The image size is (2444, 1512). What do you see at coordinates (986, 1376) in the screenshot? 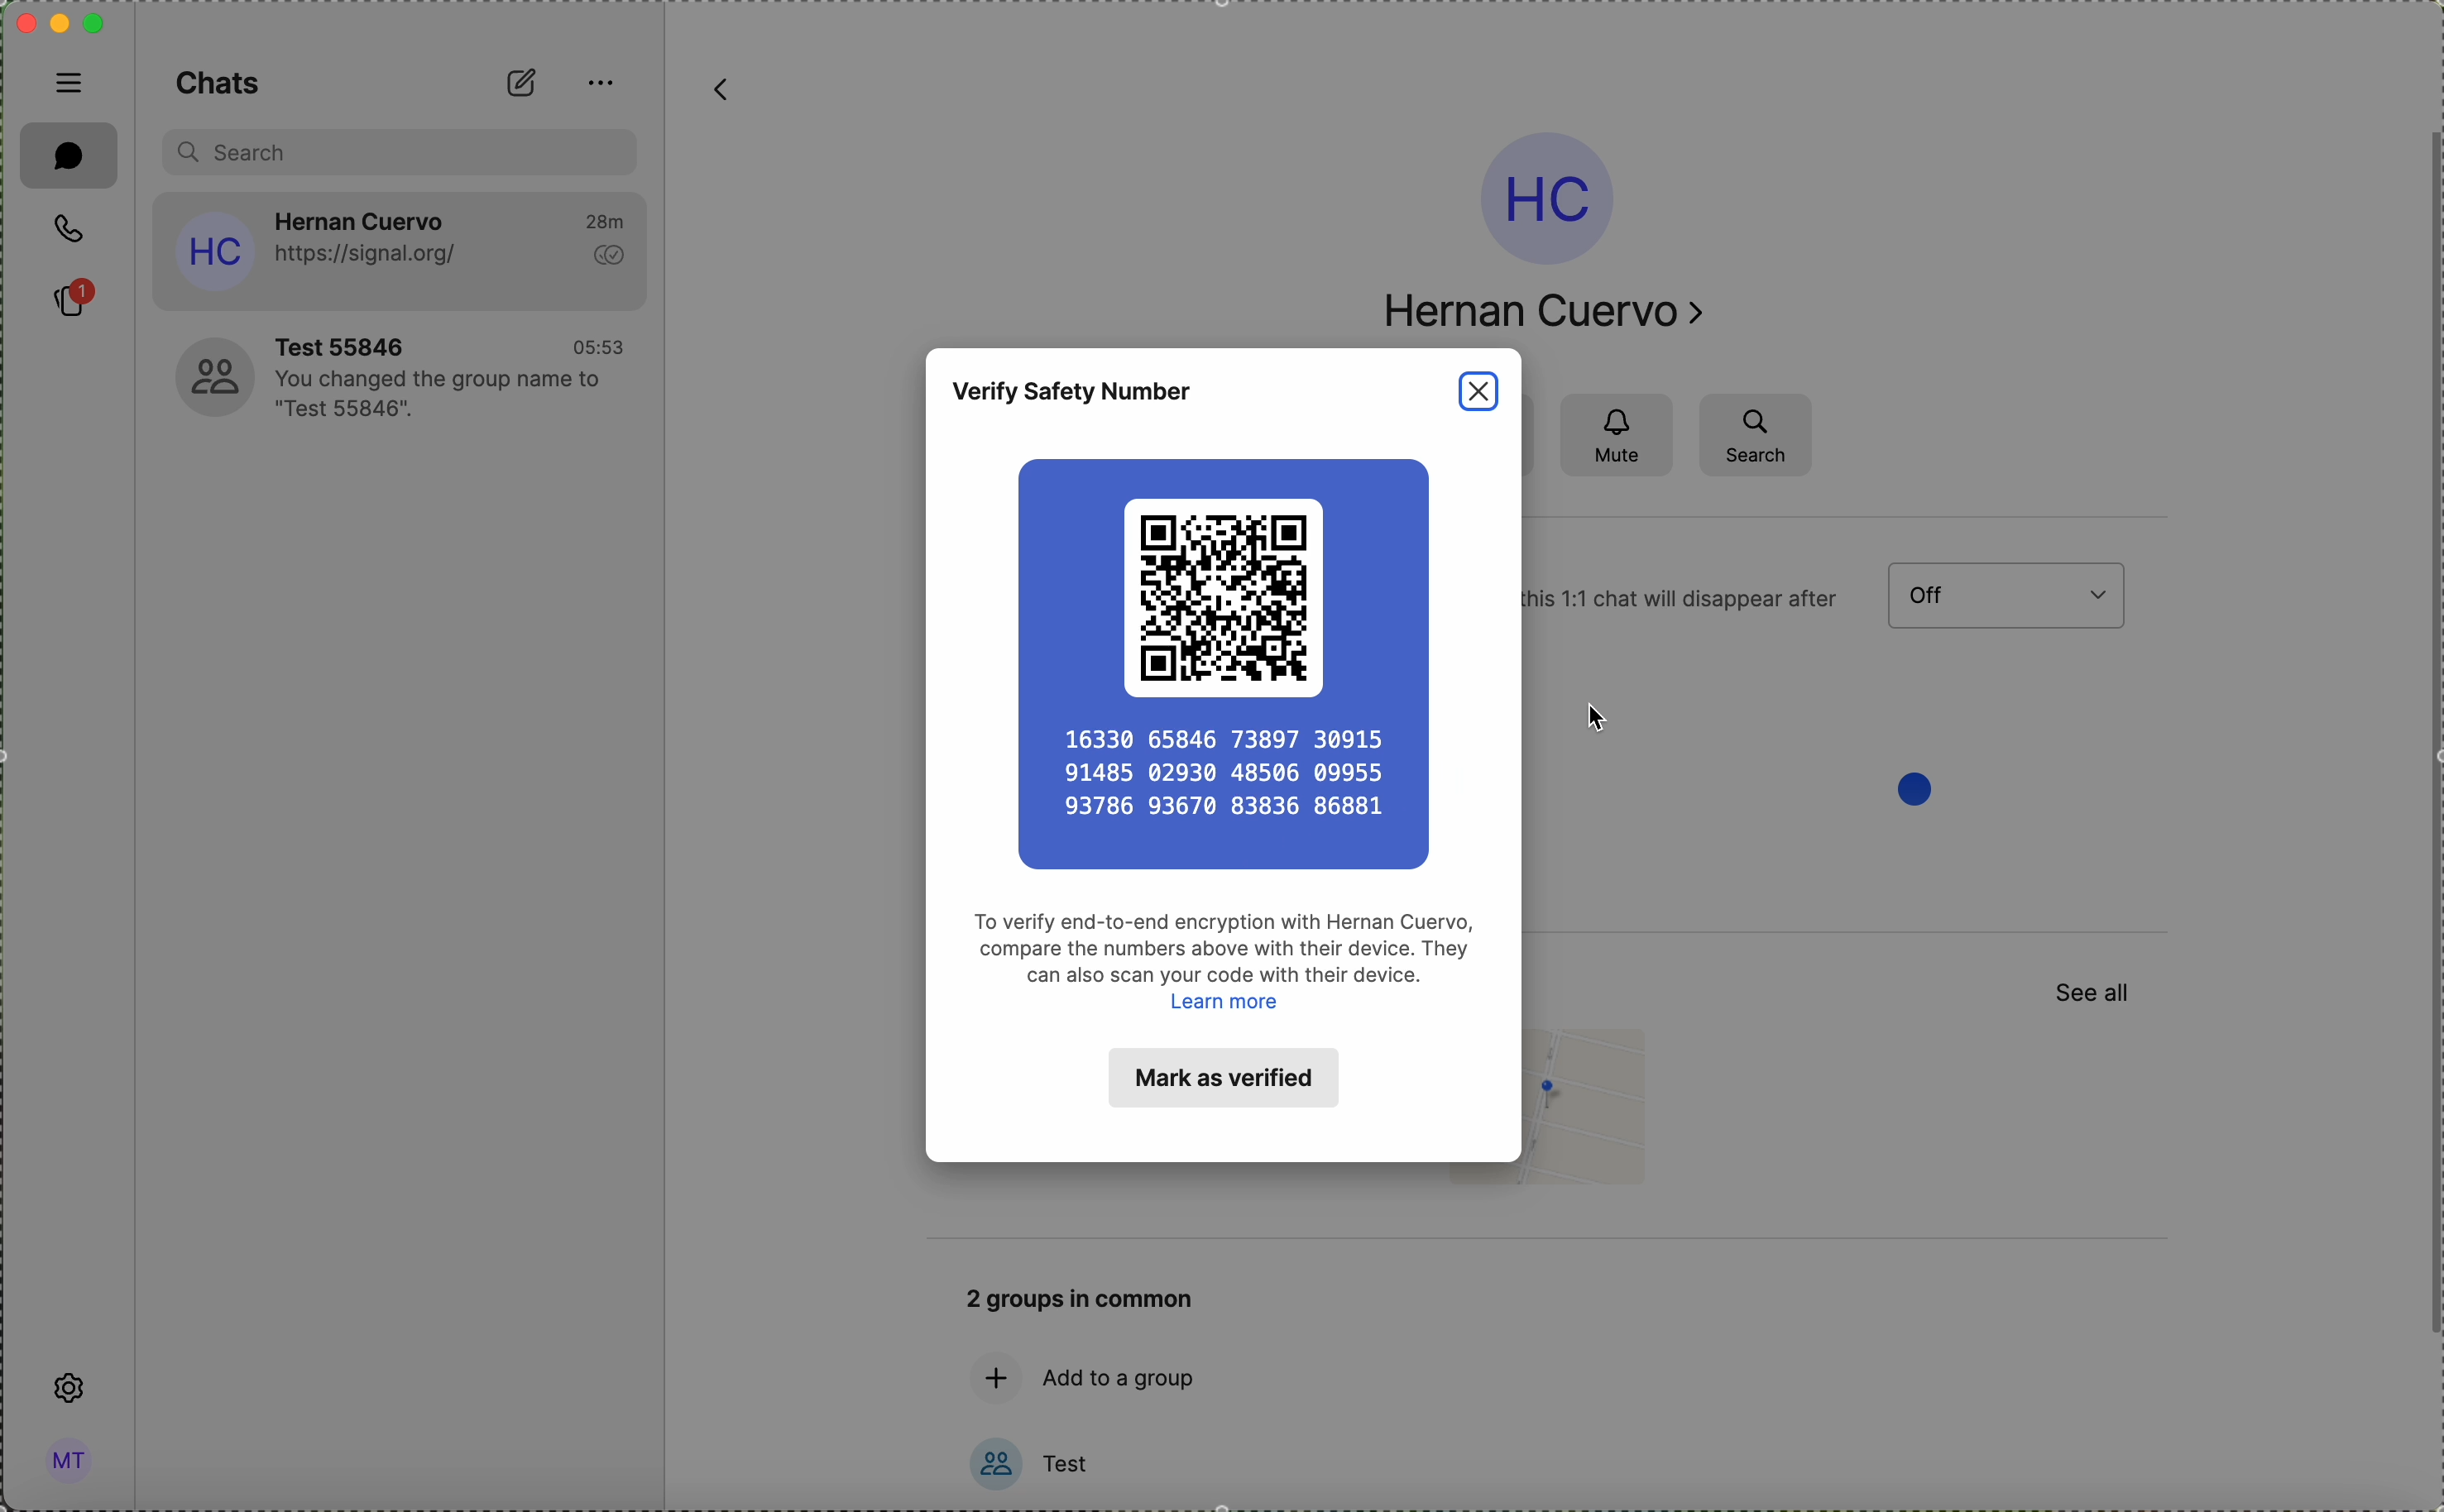
I see `add ` at bounding box center [986, 1376].